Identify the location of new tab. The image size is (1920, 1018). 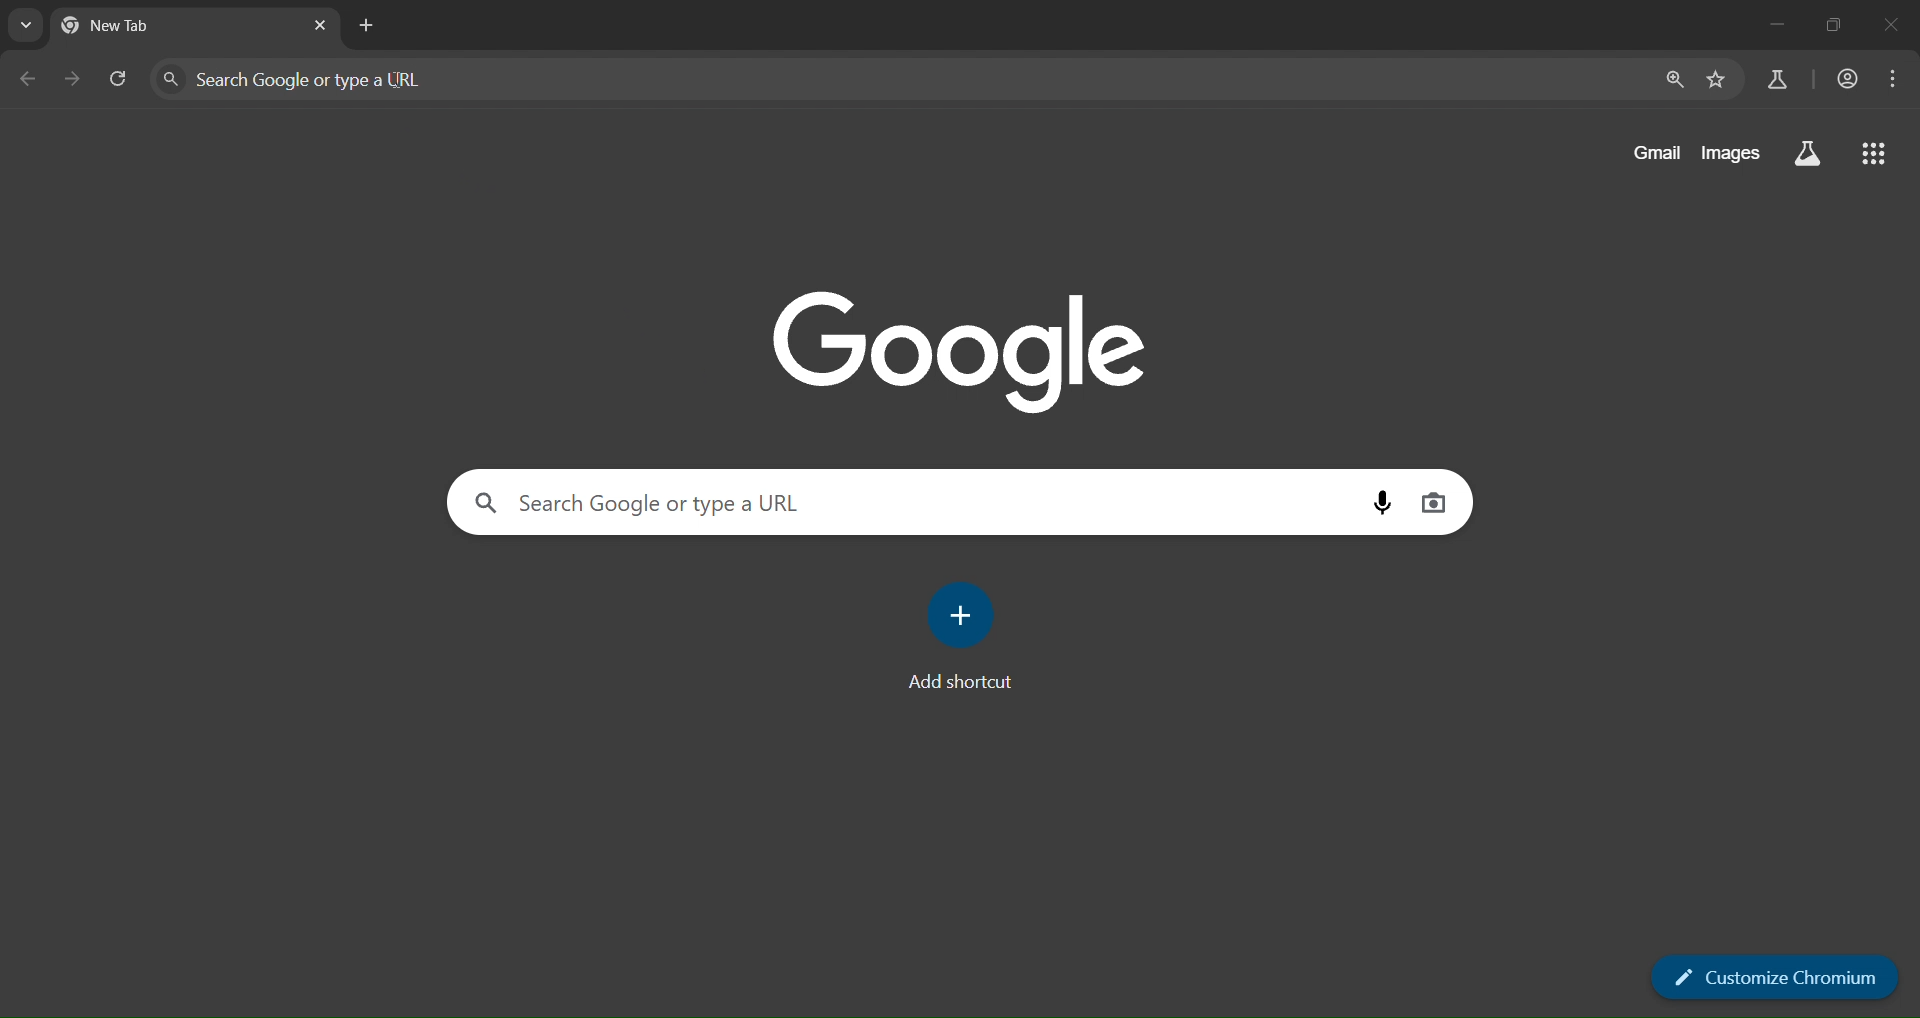
(364, 31).